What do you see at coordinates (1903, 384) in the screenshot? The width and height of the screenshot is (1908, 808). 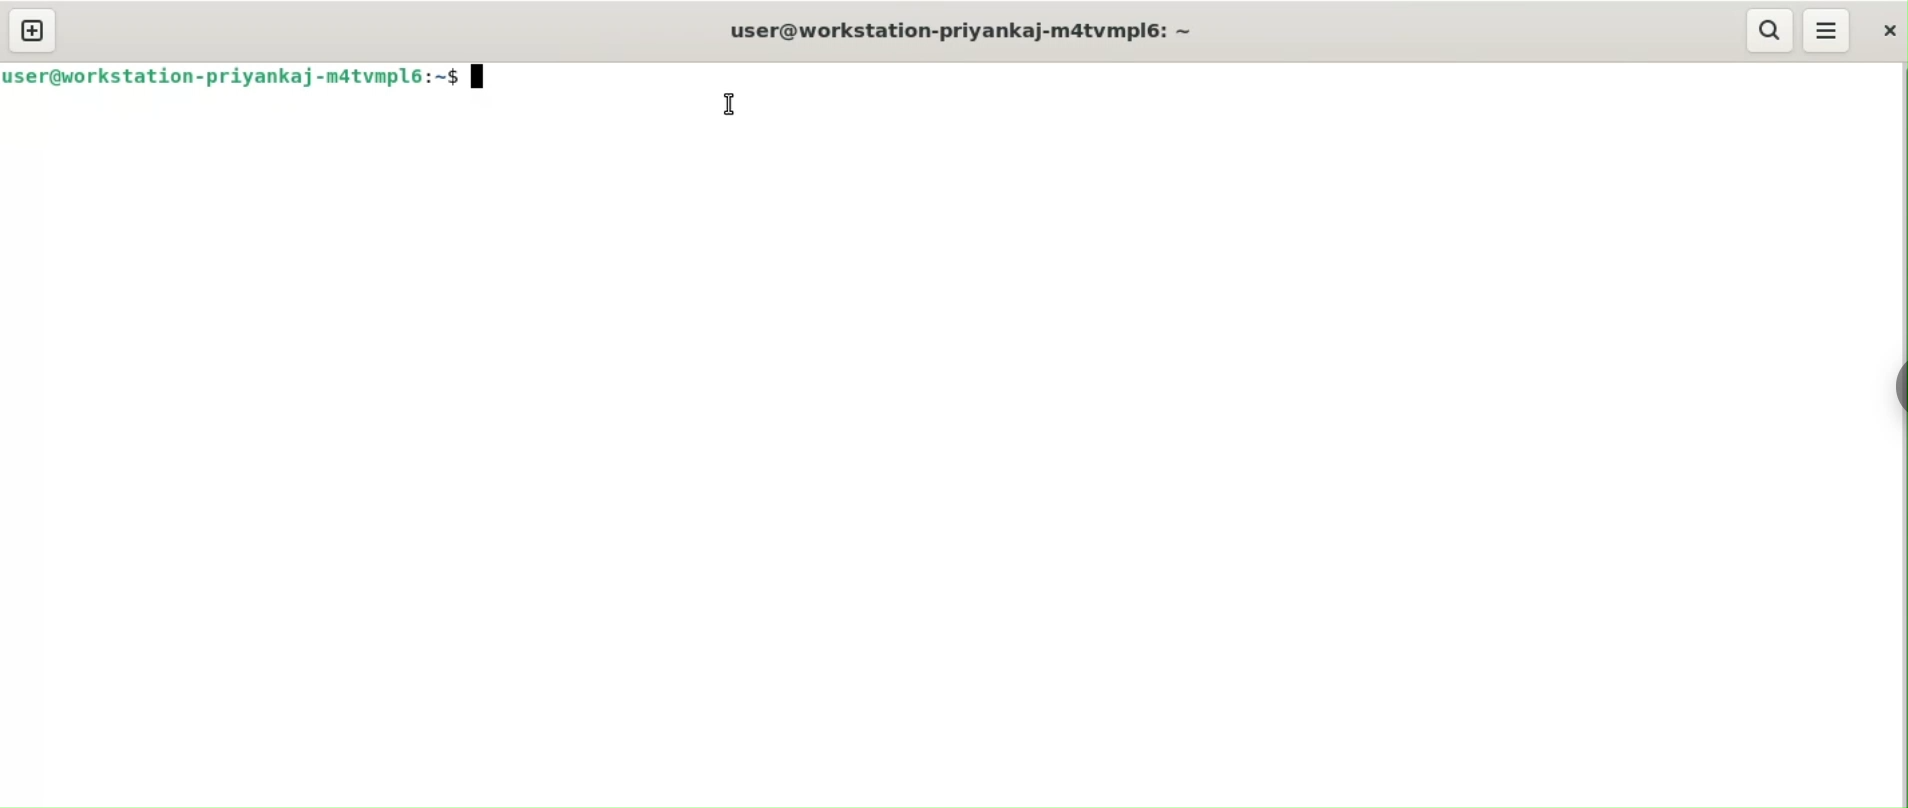 I see `sidebar` at bounding box center [1903, 384].